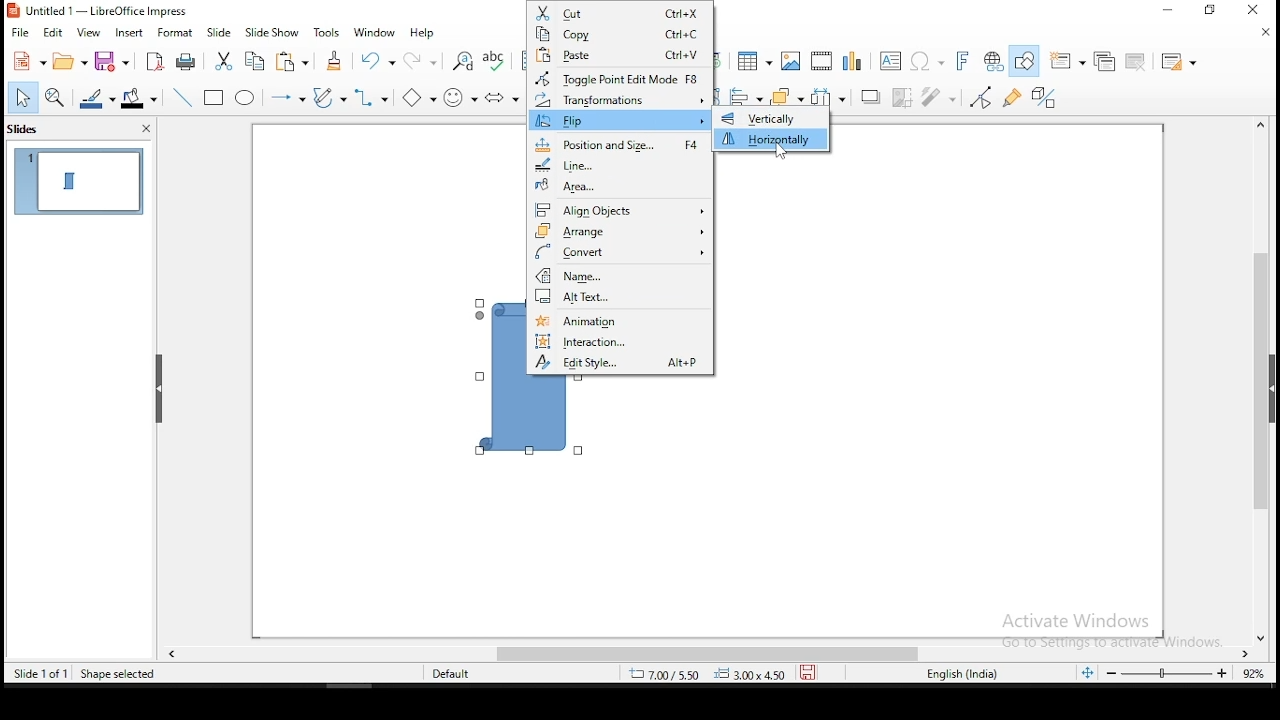 This screenshot has width=1280, height=720. I want to click on line color, so click(98, 97).